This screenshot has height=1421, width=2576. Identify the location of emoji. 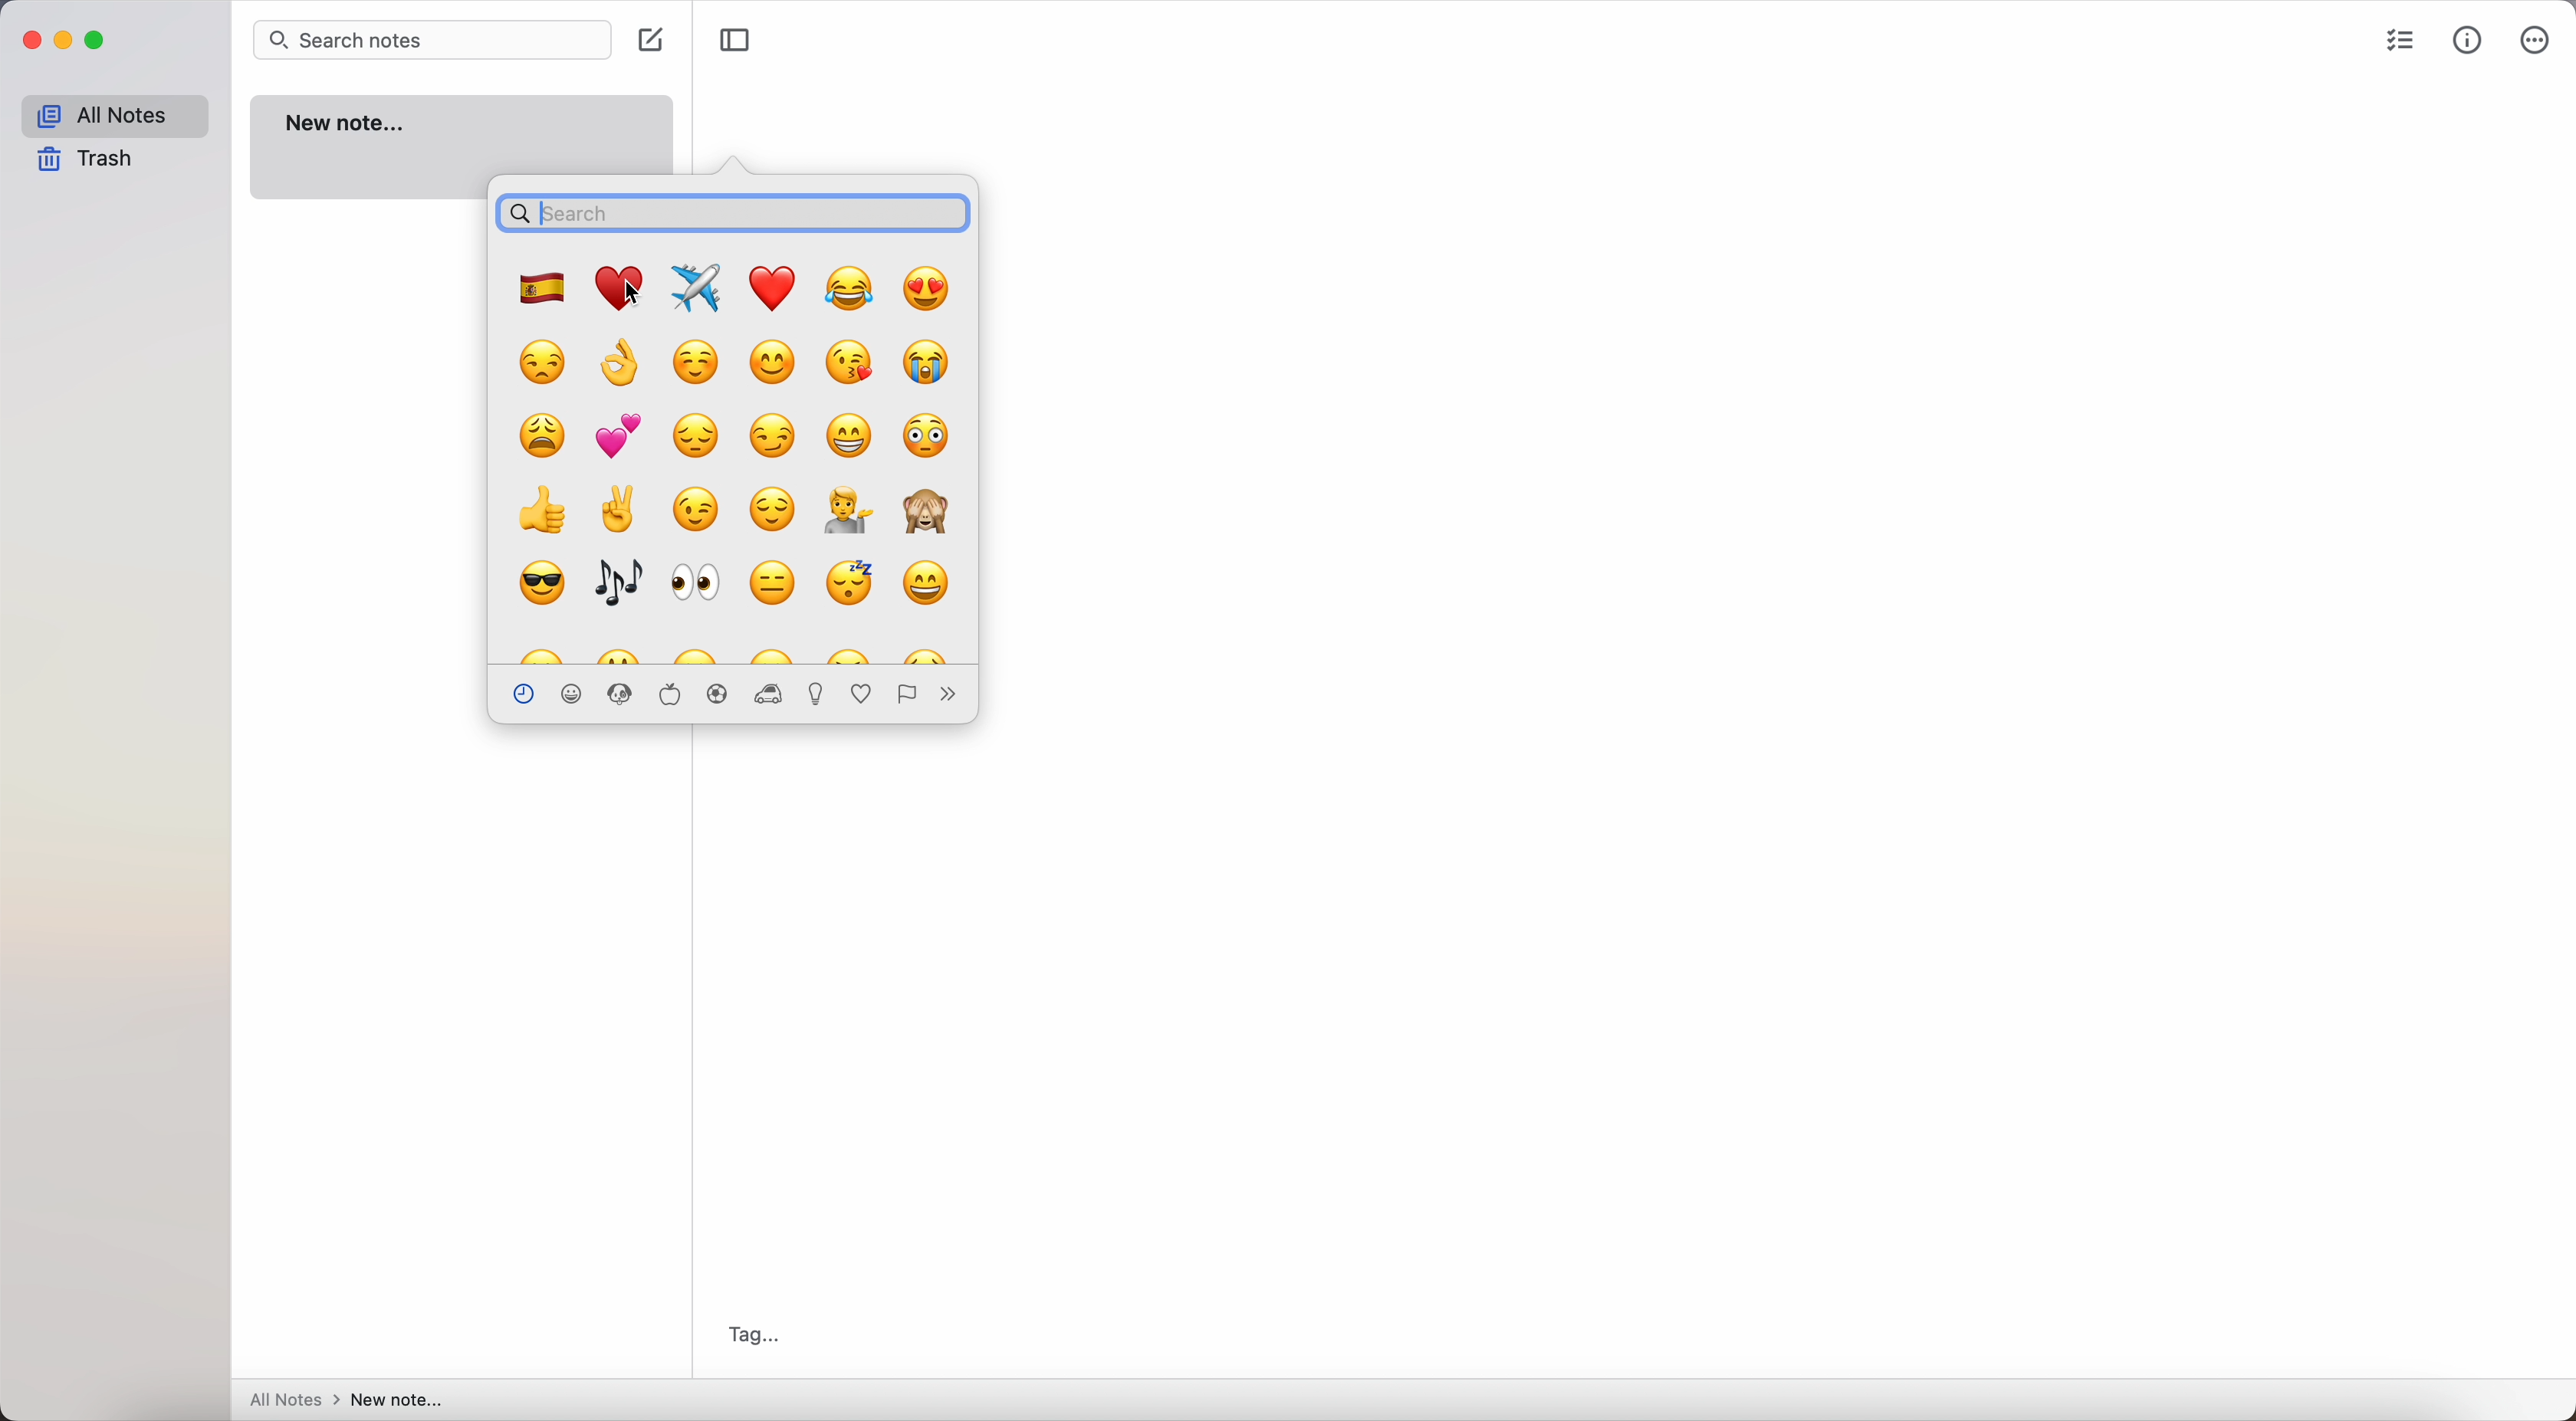
(847, 651).